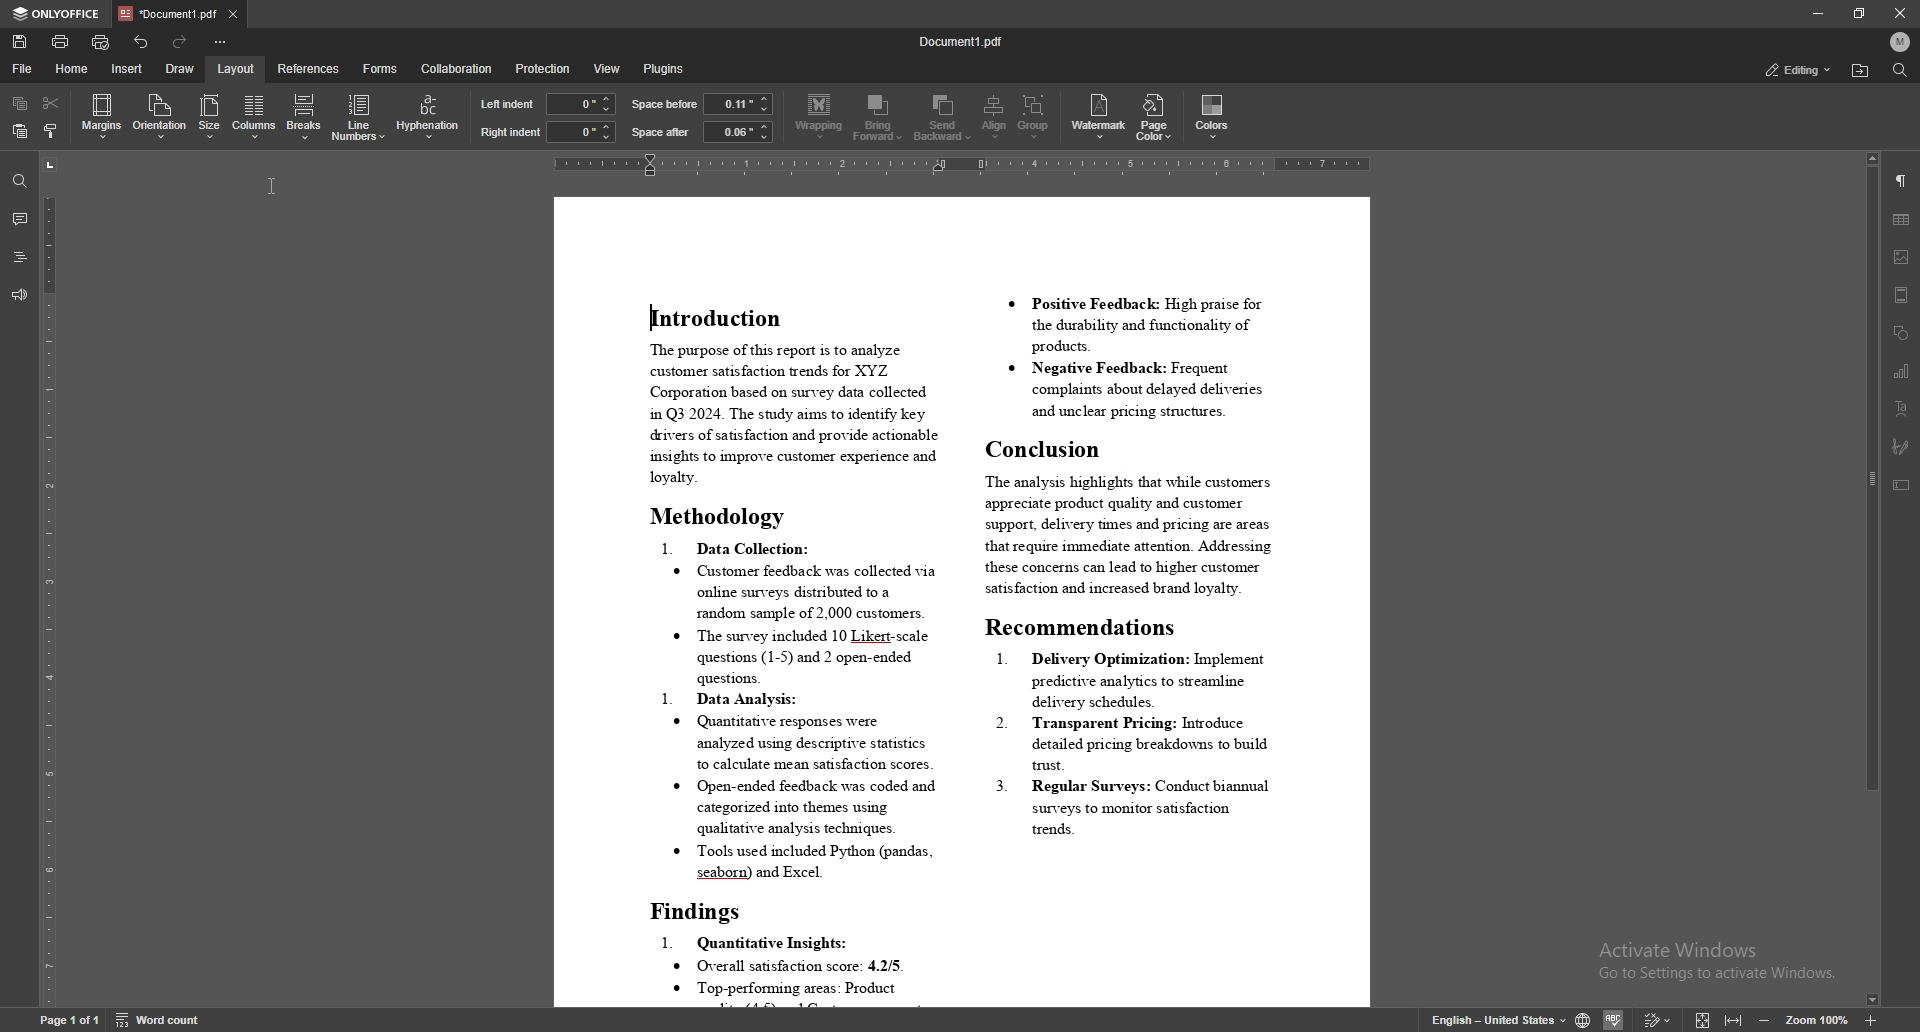 The width and height of the screenshot is (1920, 1032). What do you see at coordinates (1487, 1017) in the screenshot?
I see `change text language` at bounding box center [1487, 1017].